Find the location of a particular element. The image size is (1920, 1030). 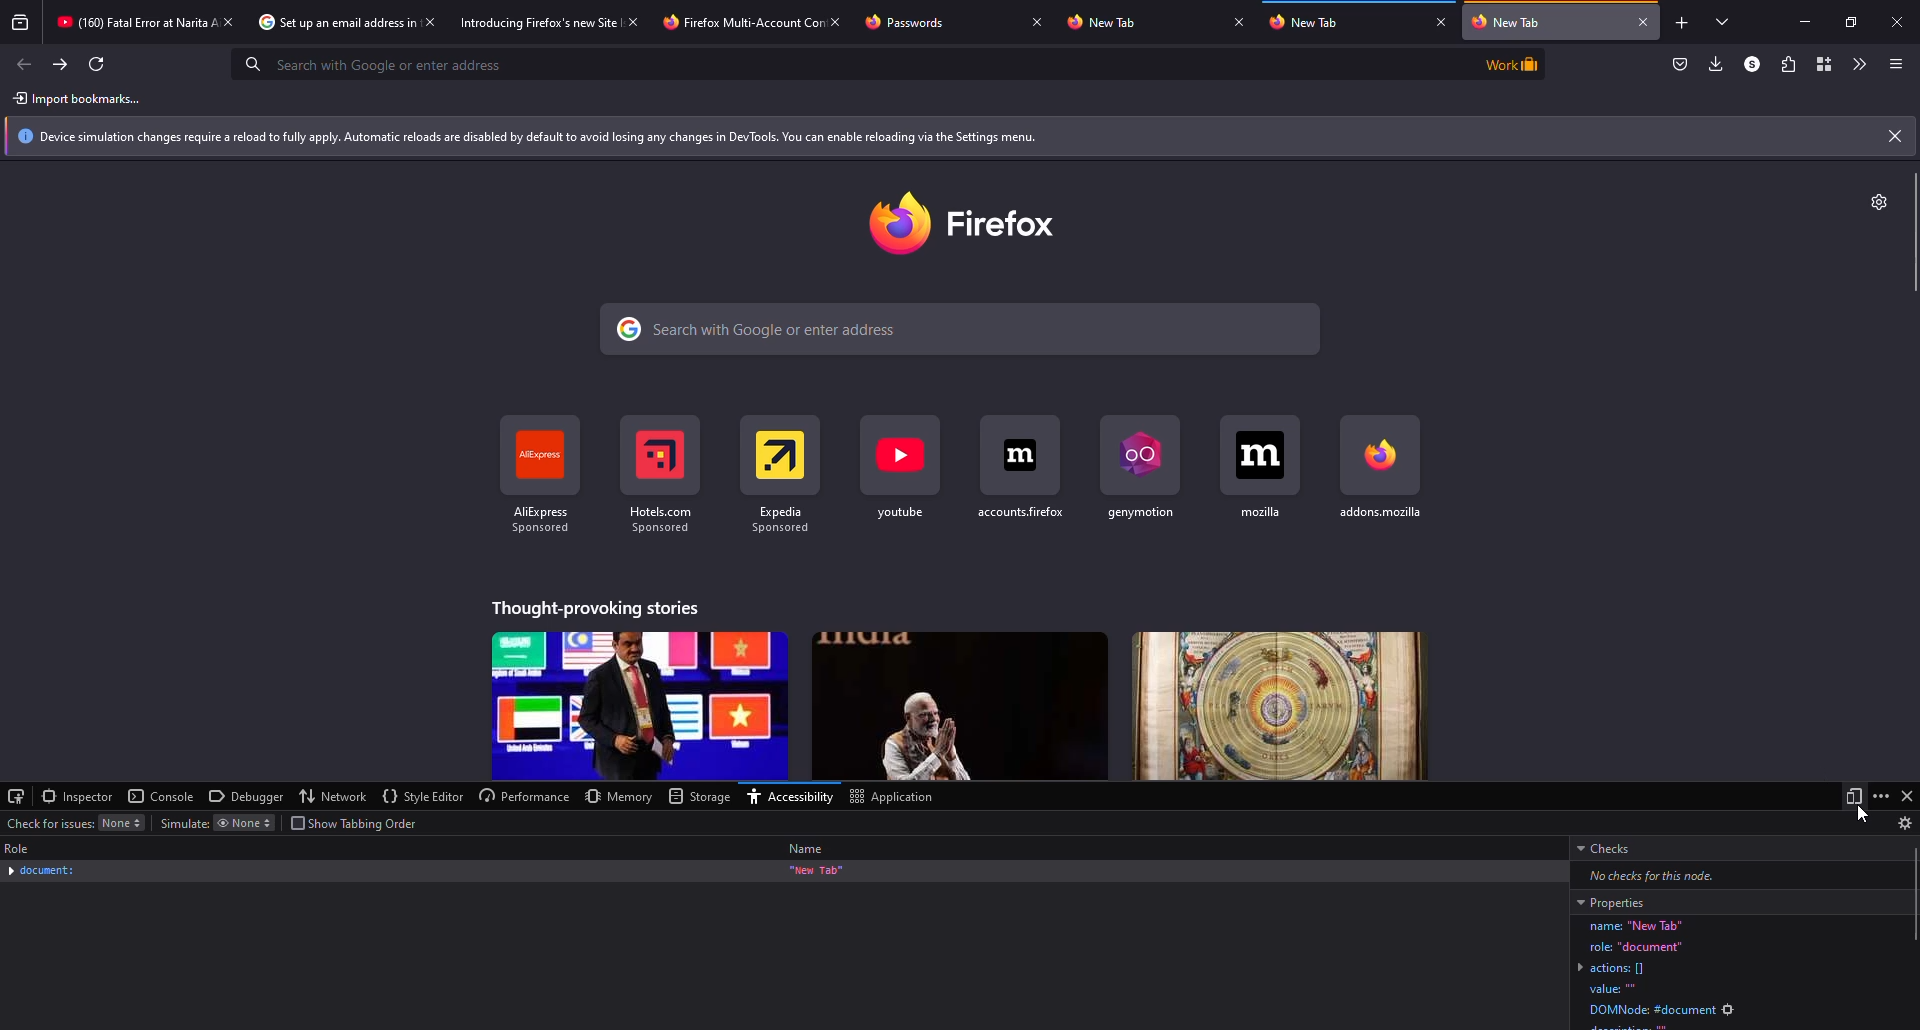

close is located at coordinates (430, 23).